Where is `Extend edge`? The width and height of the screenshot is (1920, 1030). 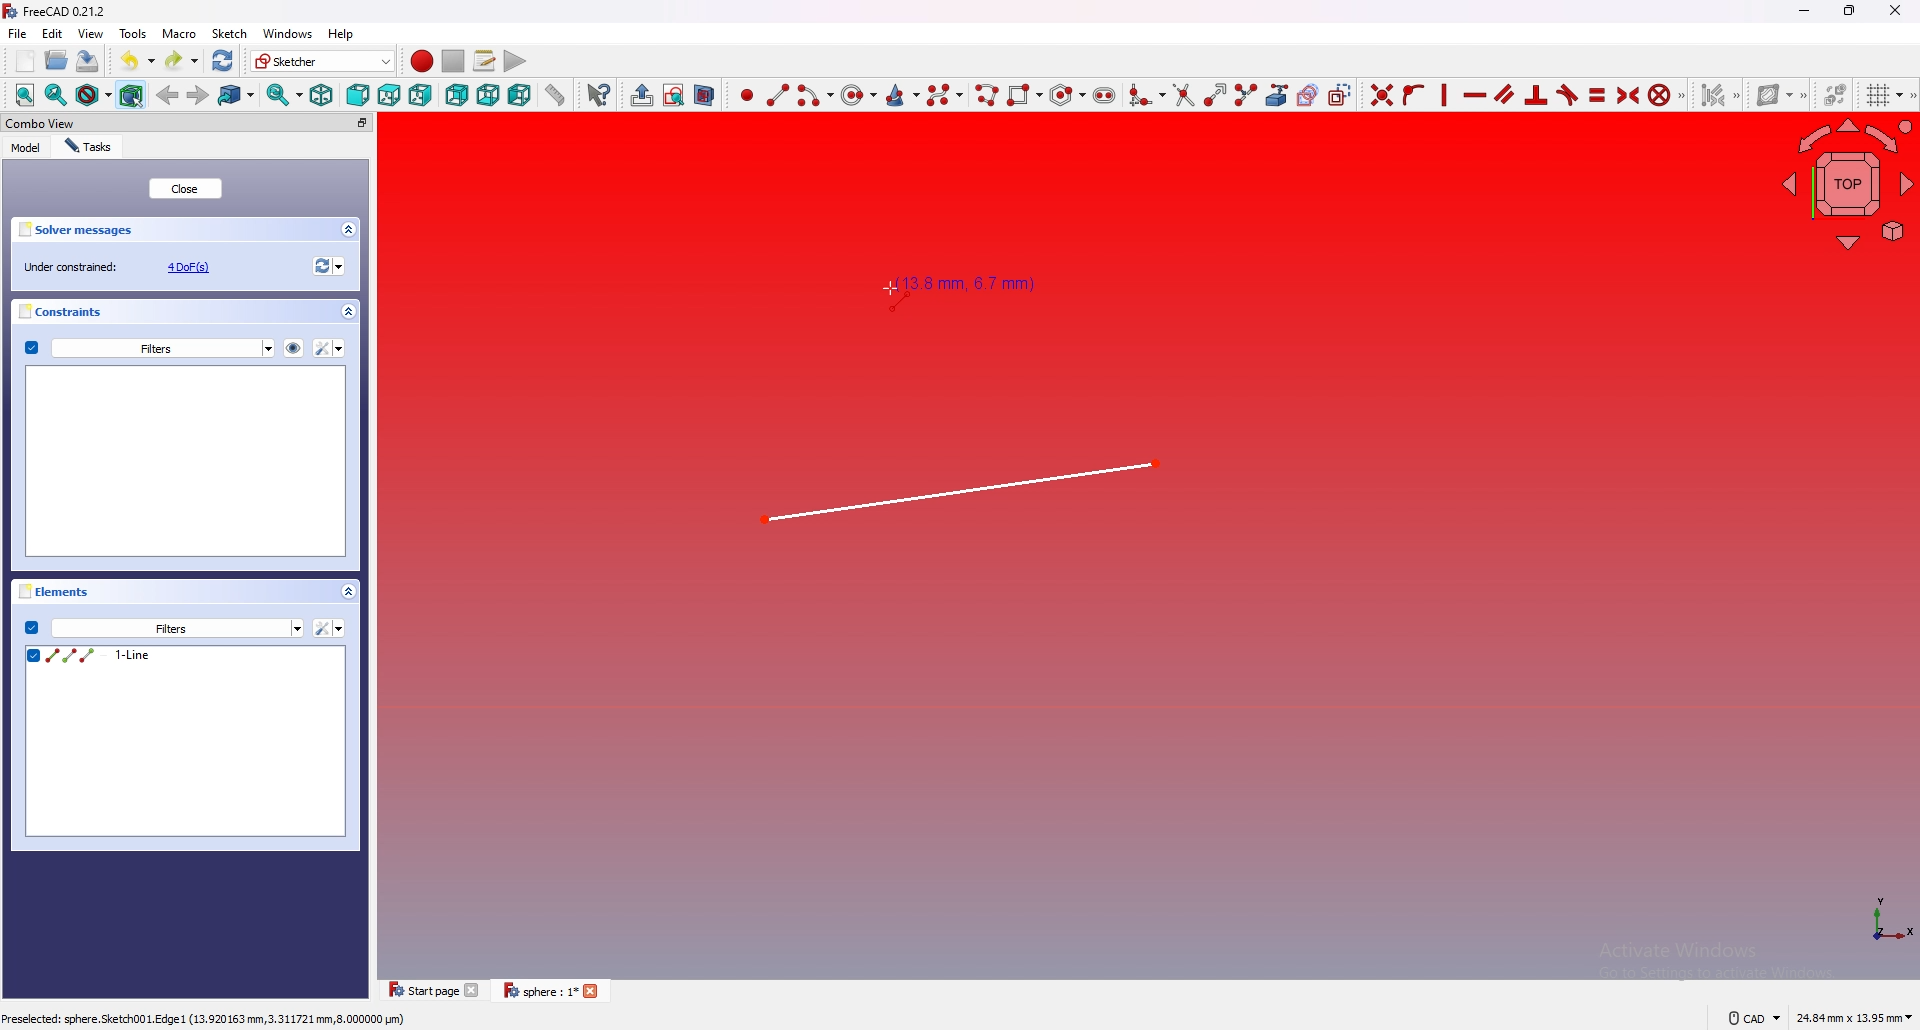 Extend edge is located at coordinates (1213, 94).